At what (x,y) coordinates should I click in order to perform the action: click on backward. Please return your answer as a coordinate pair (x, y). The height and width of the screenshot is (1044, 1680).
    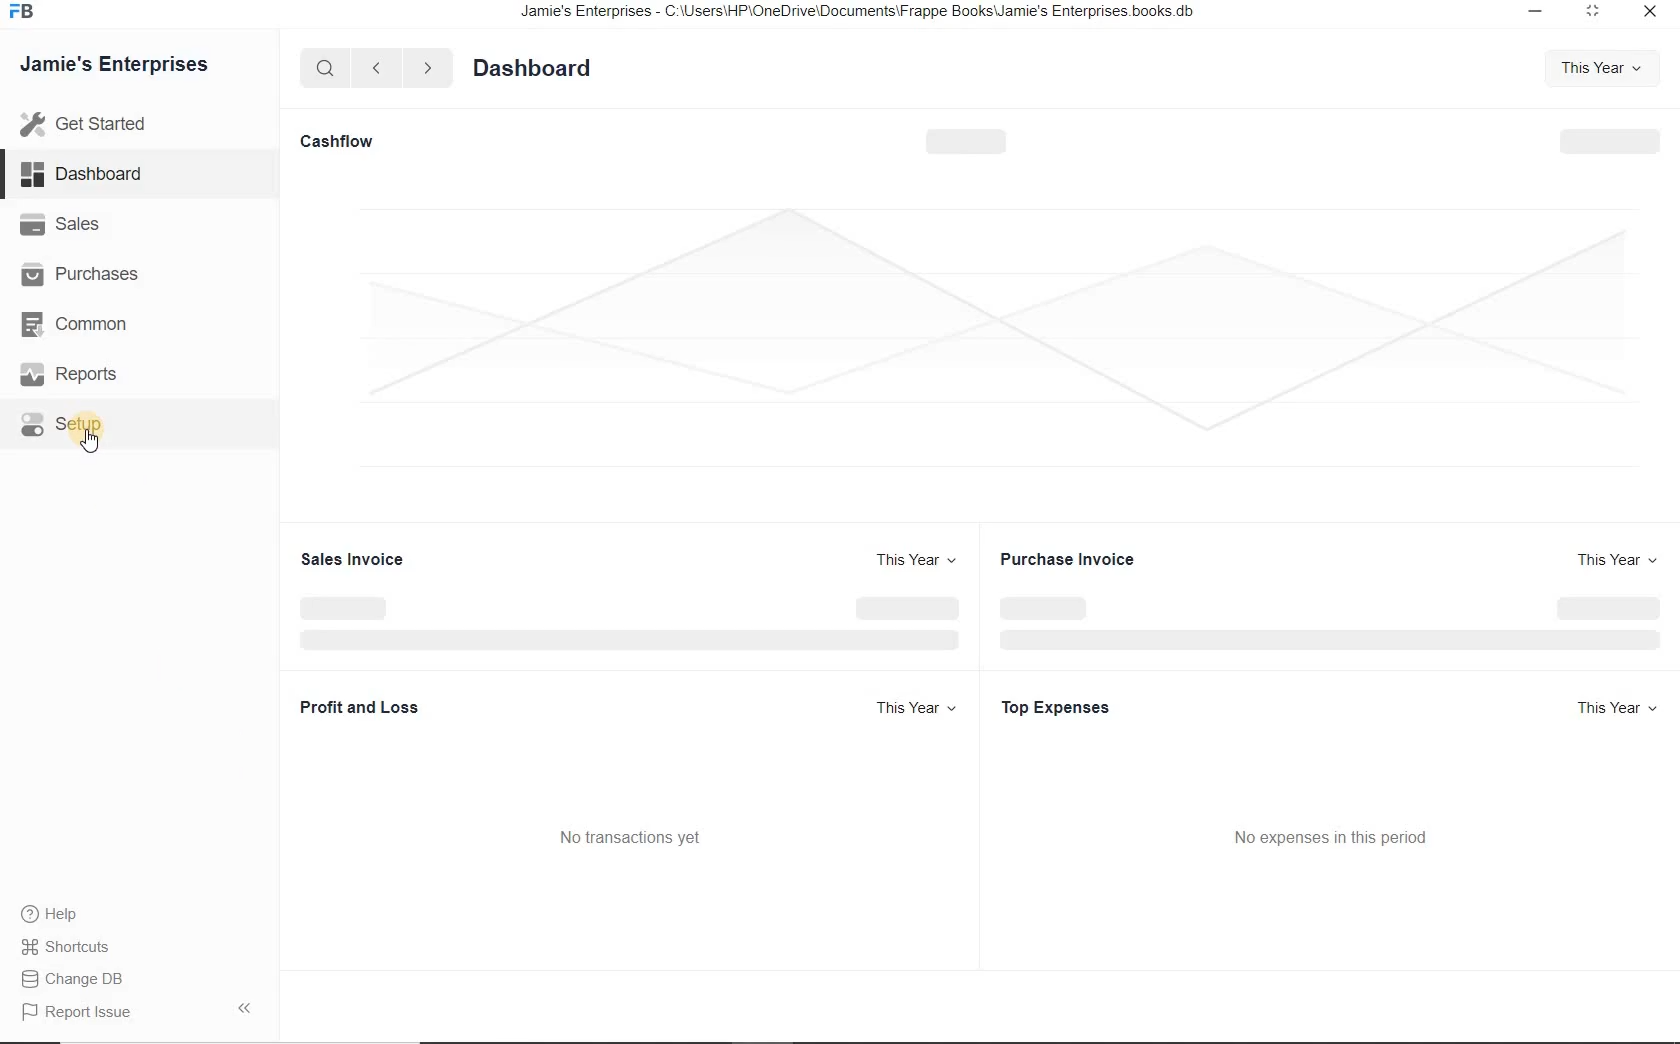
    Looking at the image, I should click on (375, 69).